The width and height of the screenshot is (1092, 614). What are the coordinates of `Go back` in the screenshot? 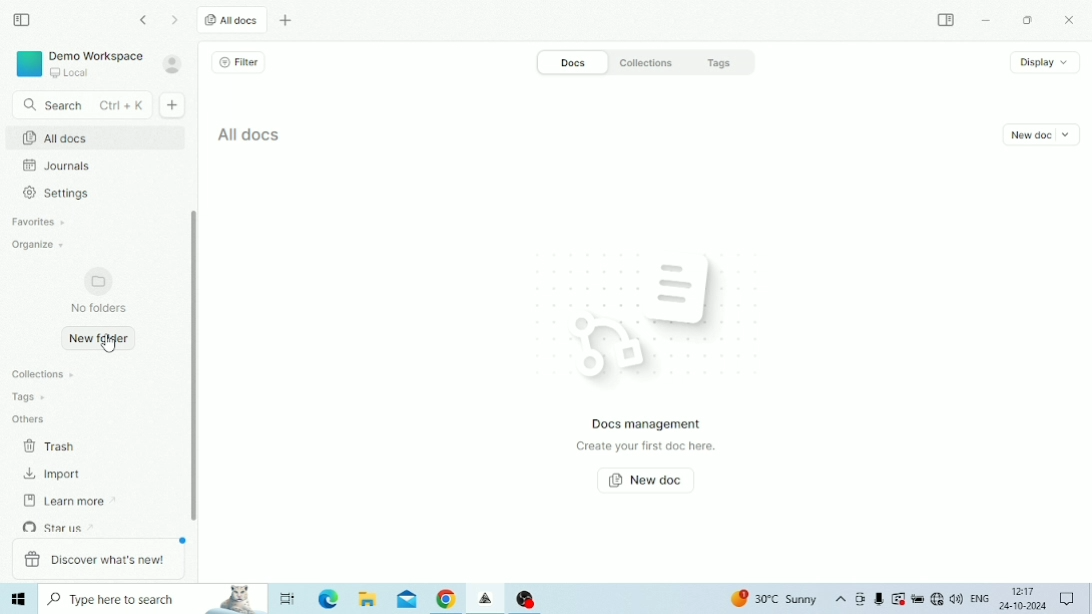 It's located at (146, 20).